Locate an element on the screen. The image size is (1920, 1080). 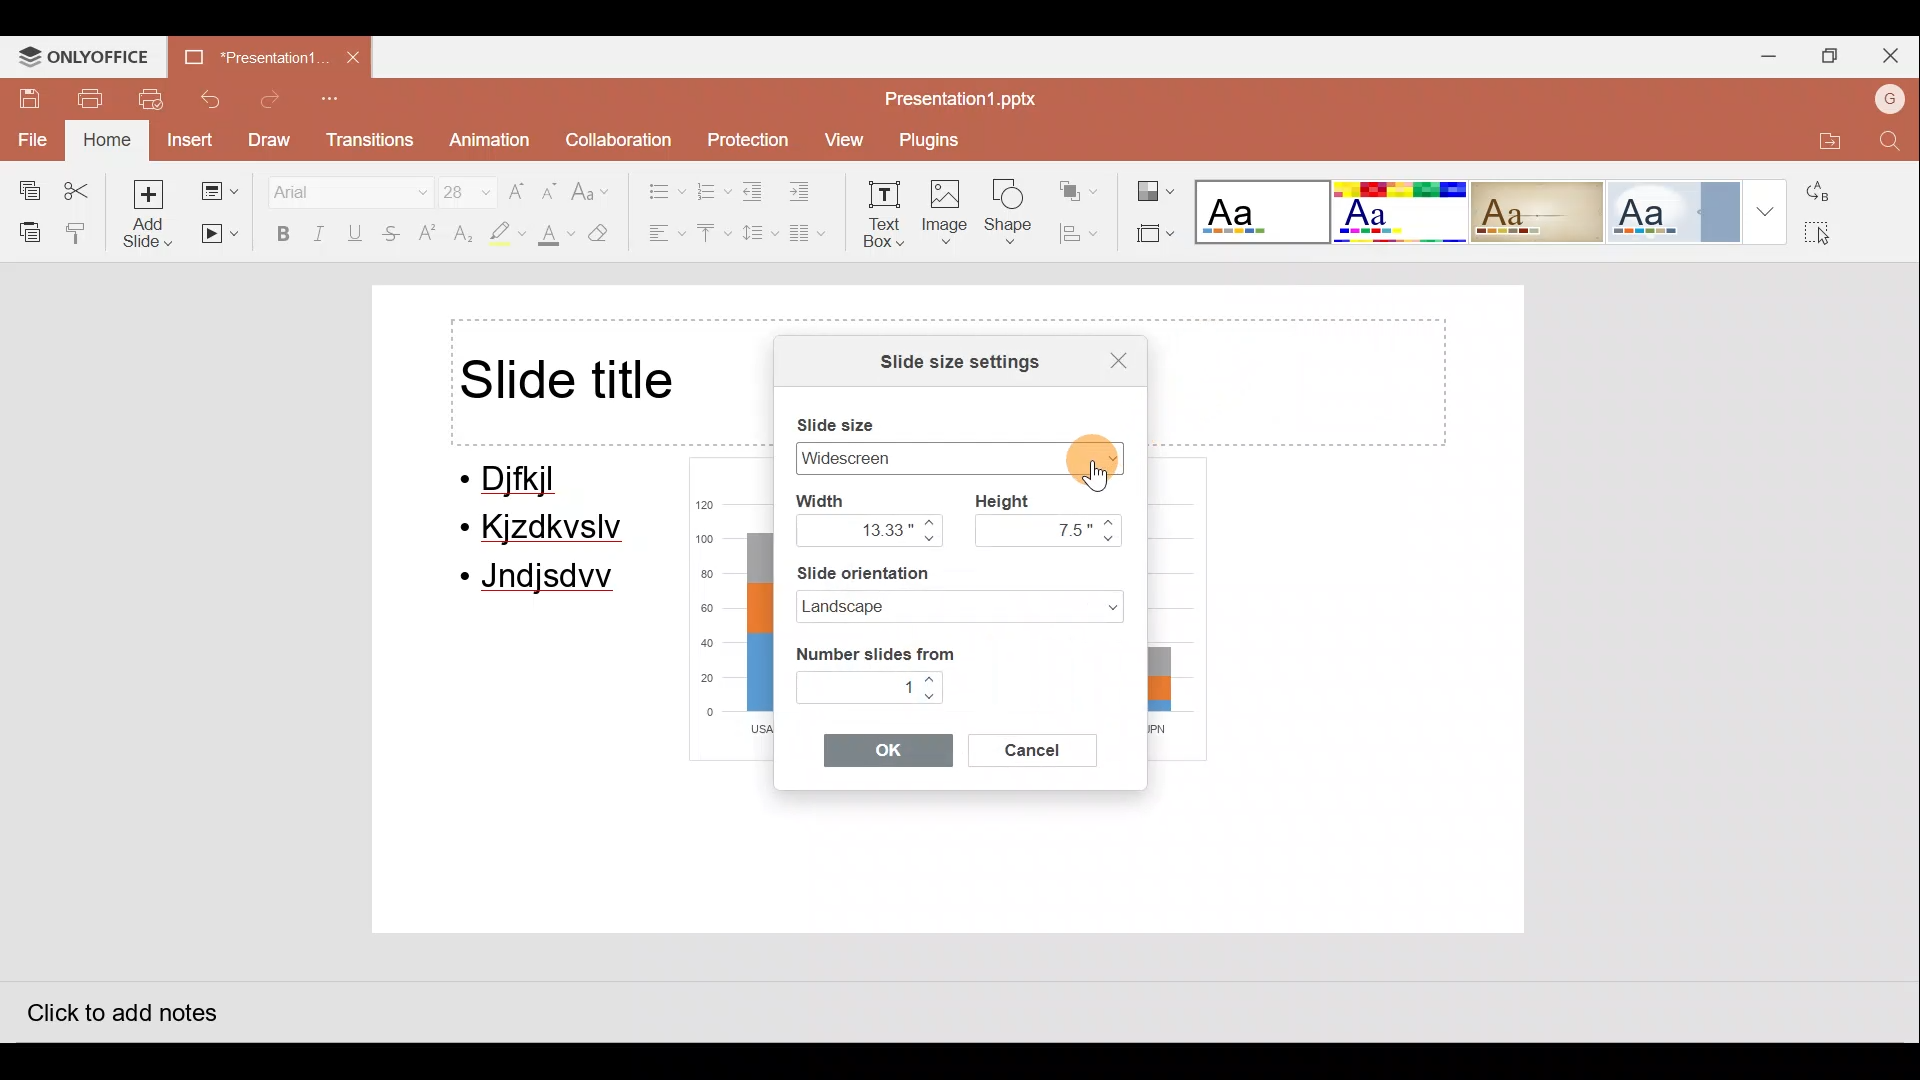
Increase font size is located at coordinates (518, 184).